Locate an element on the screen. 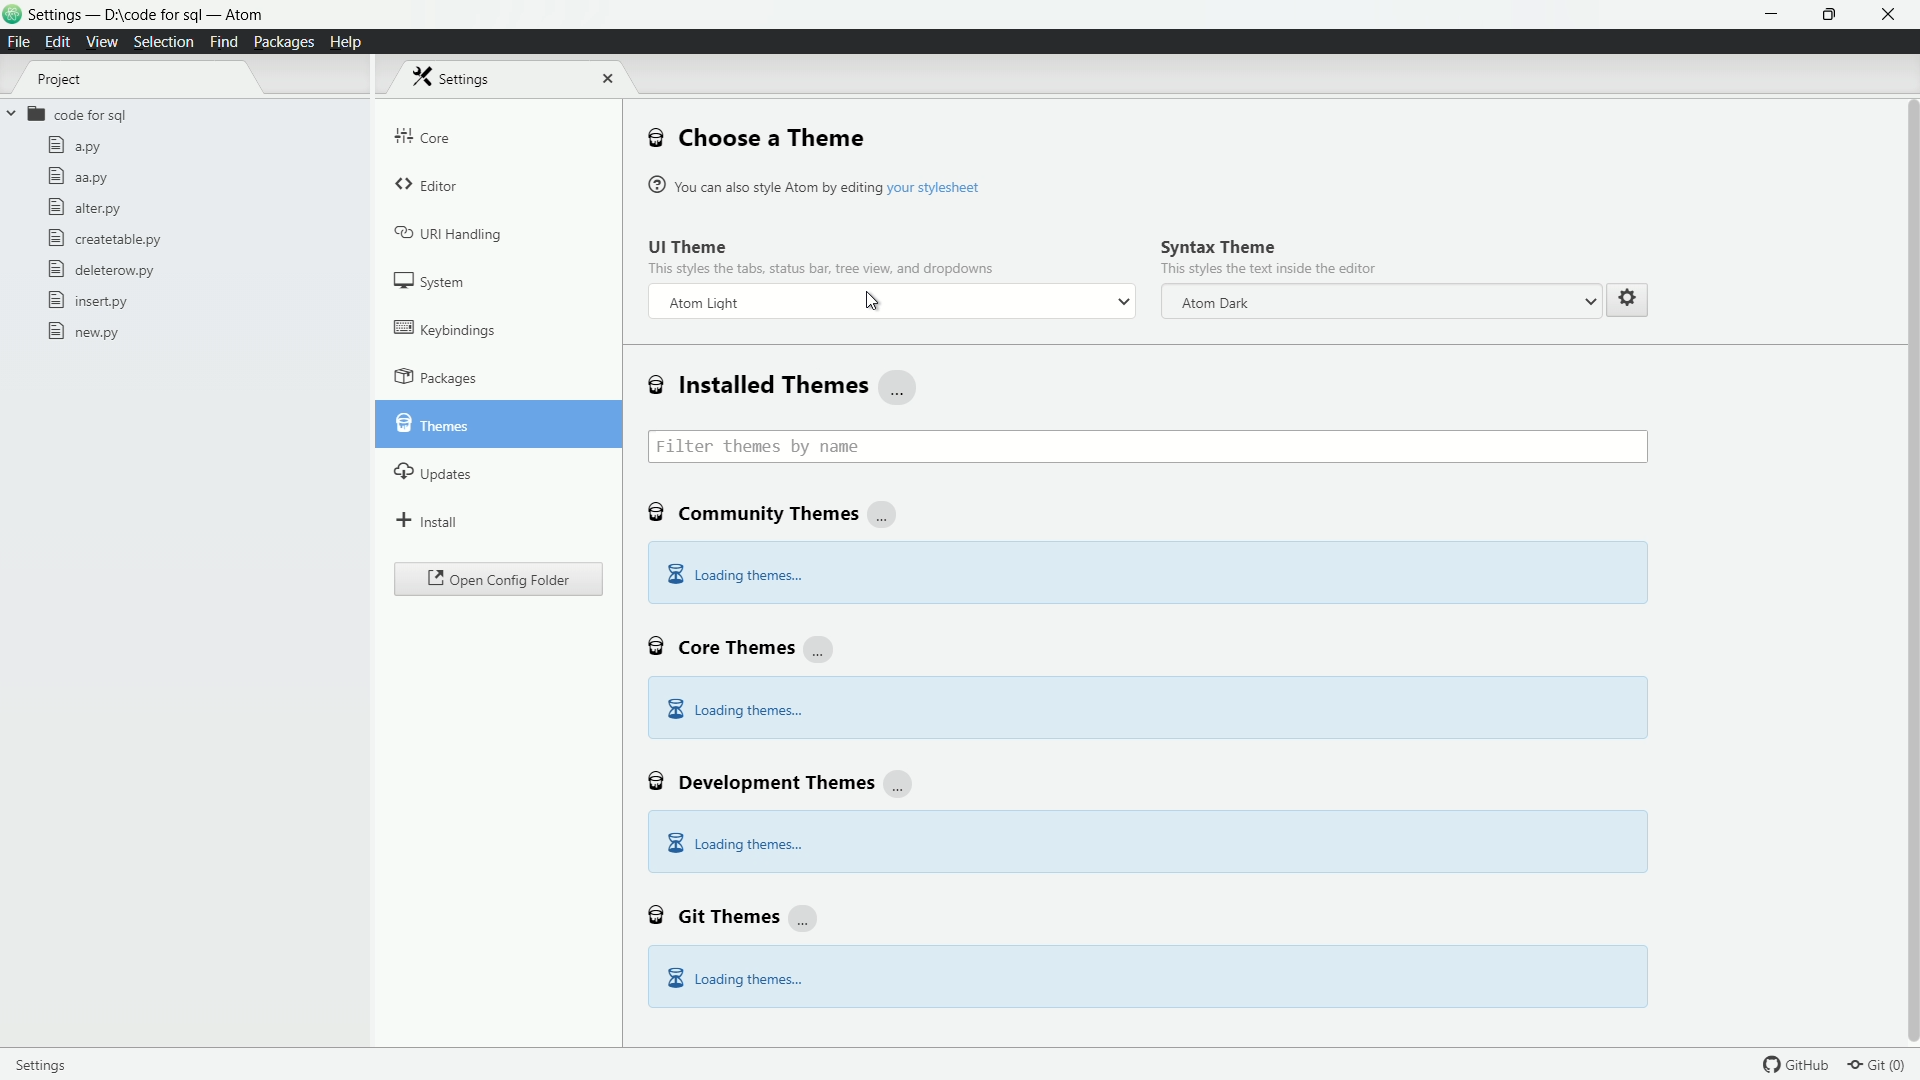  install is located at coordinates (428, 519).